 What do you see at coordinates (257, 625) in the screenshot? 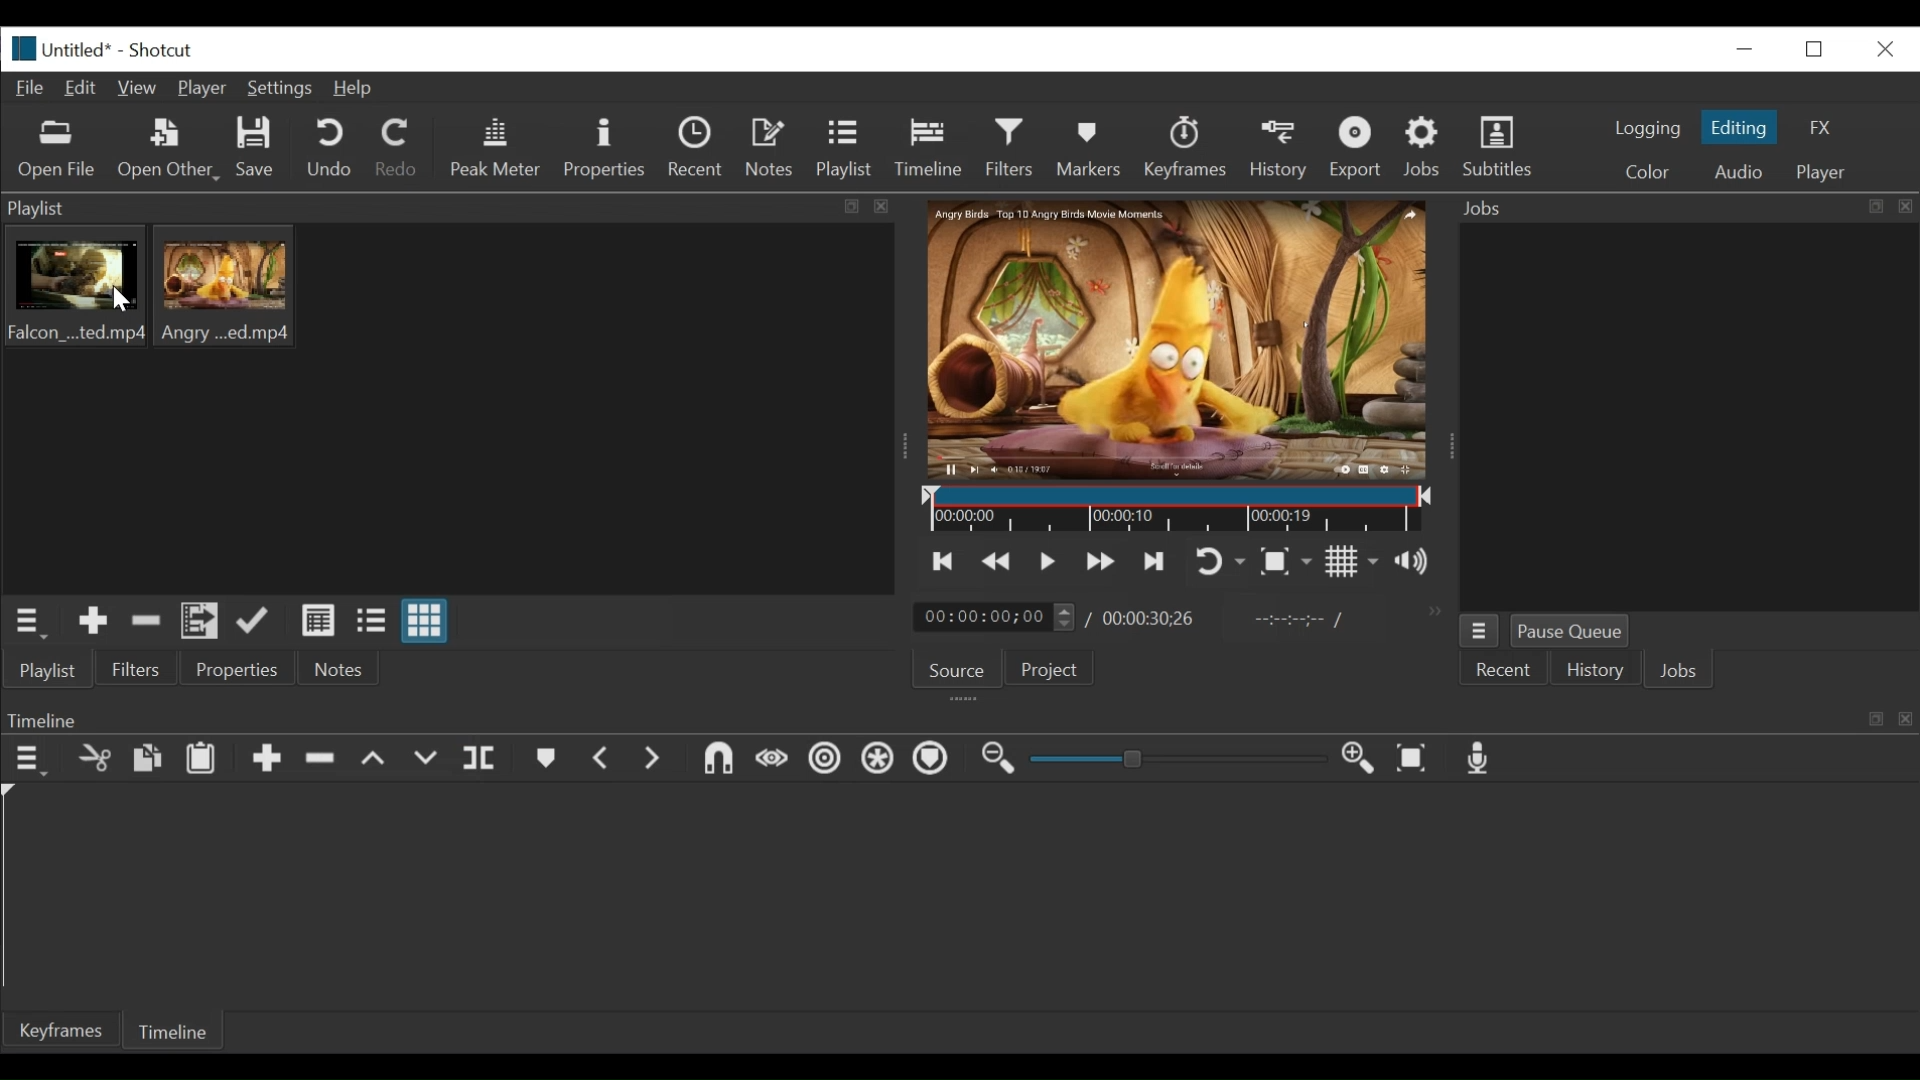
I see `update` at bounding box center [257, 625].